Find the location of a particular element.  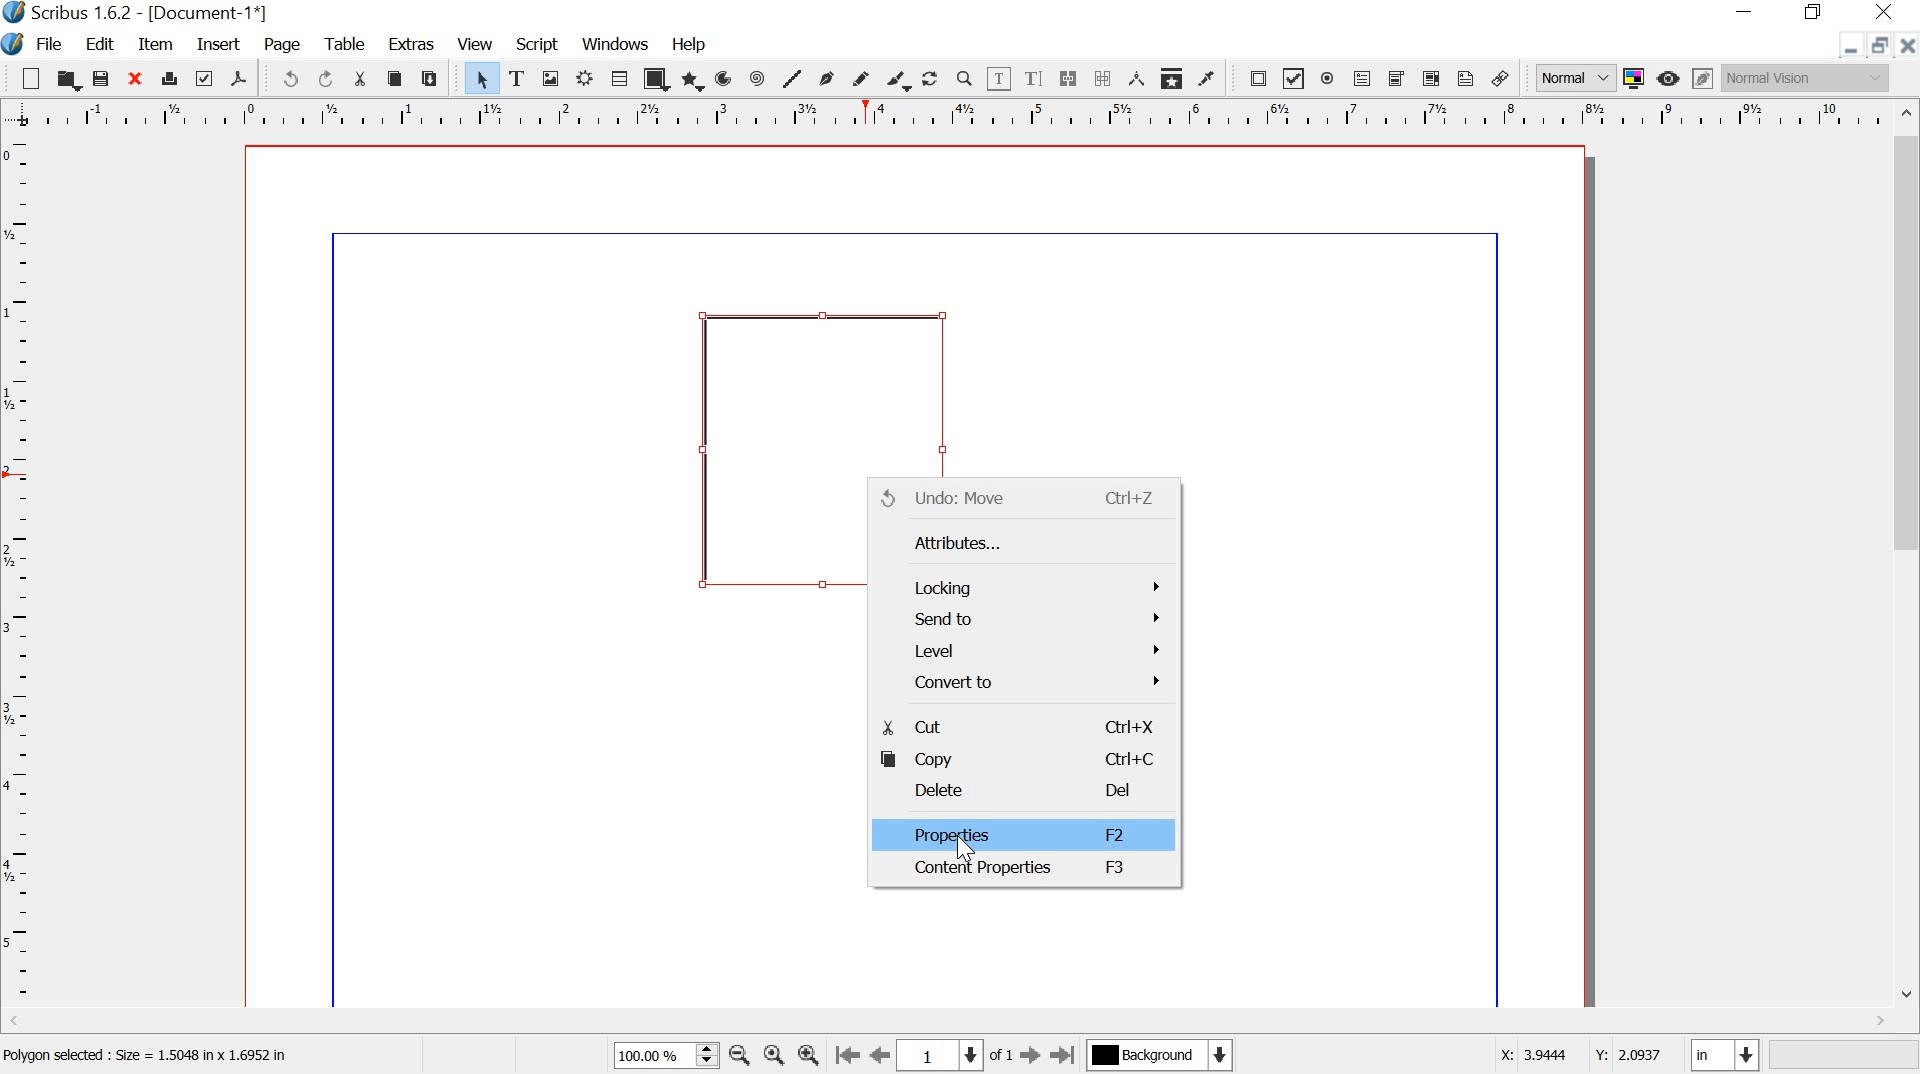

Background is located at coordinates (1163, 1057).